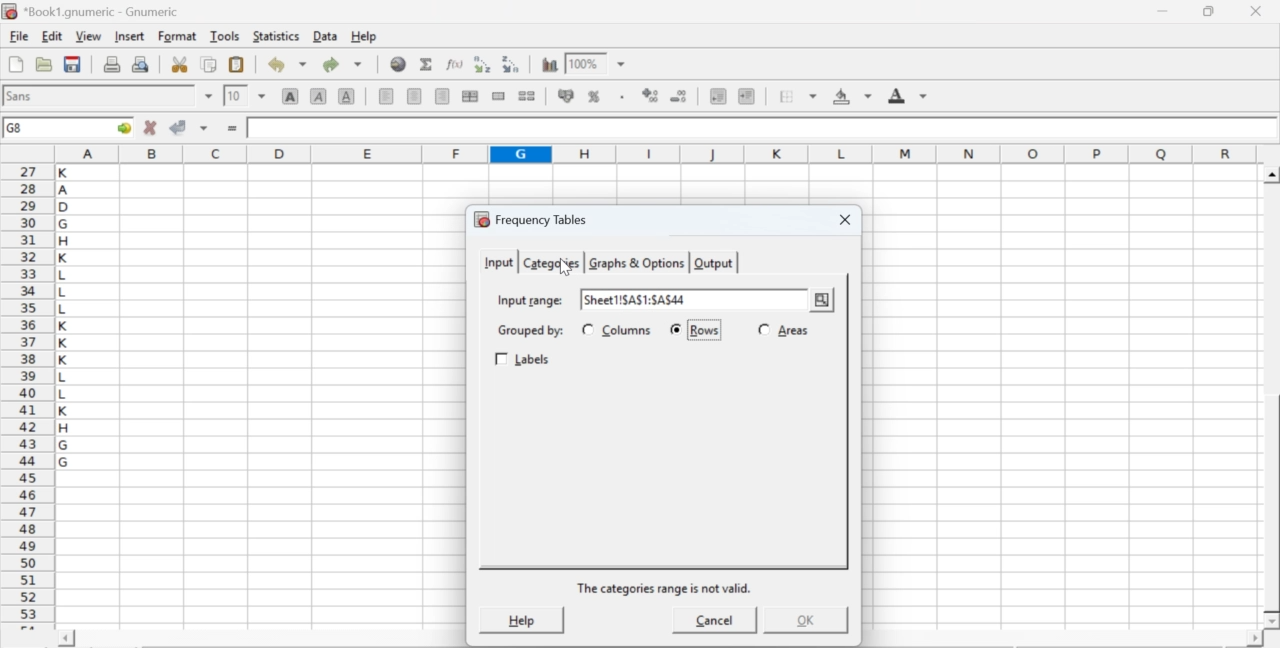  What do you see at coordinates (499, 96) in the screenshot?
I see `merge a range of cells` at bounding box center [499, 96].